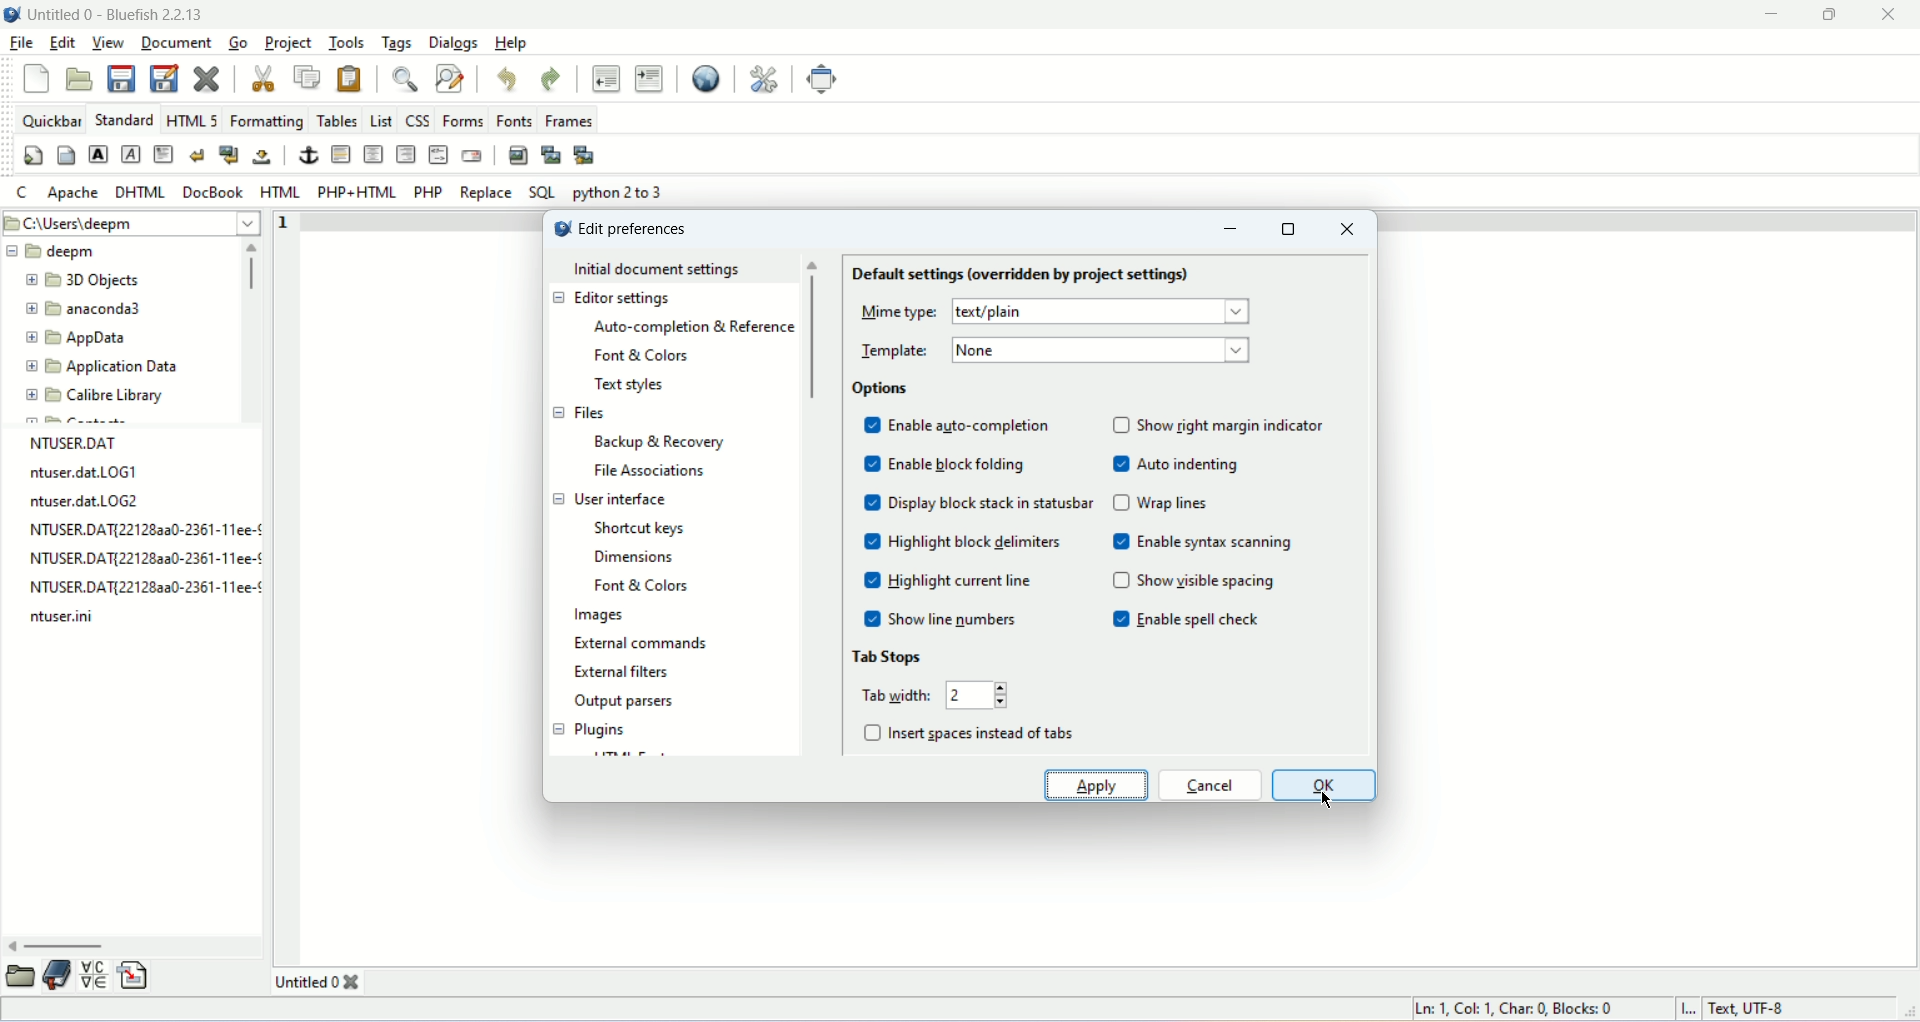 Image resolution: width=1920 pixels, height=1022 pixels. What do you see at coordinates (890, 695) in the screenshot?
I see `tab width` at bounding box center [890, 695].